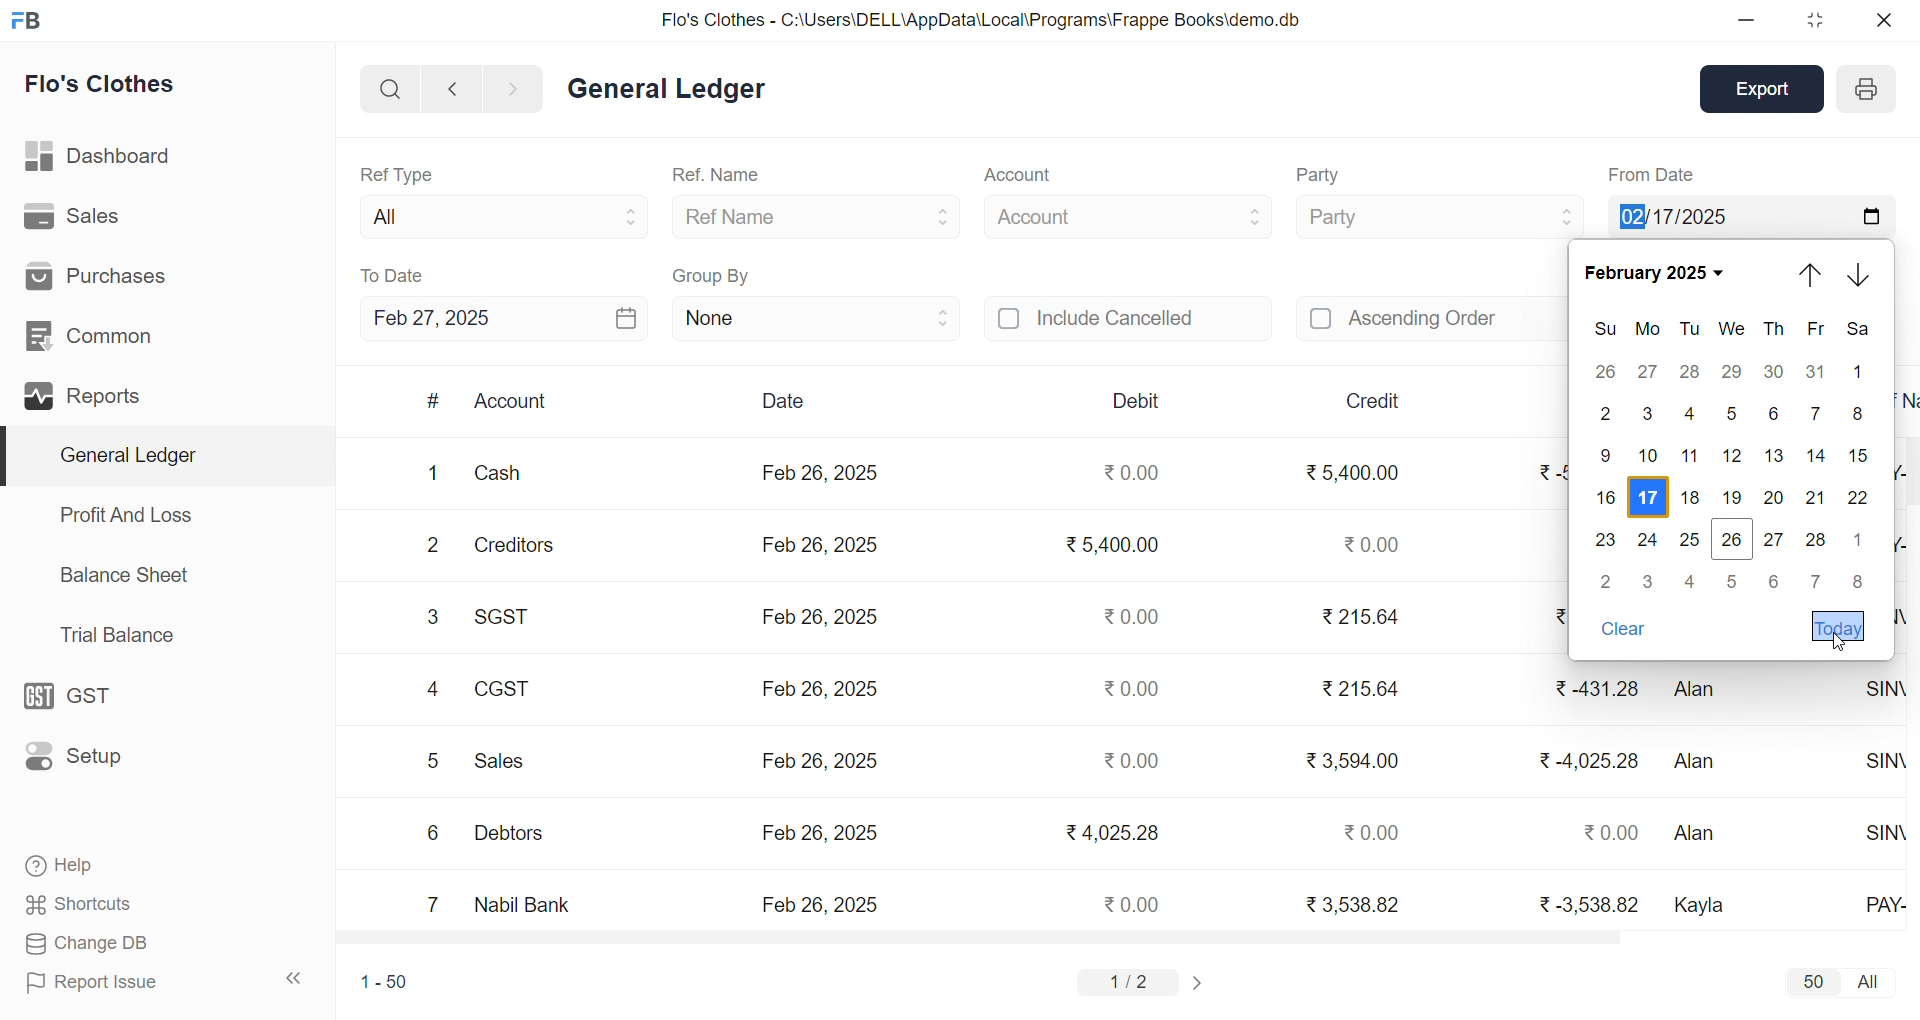 This screenshot has height=1020, width=1920. I want to click on 26, so click(1728, 541).